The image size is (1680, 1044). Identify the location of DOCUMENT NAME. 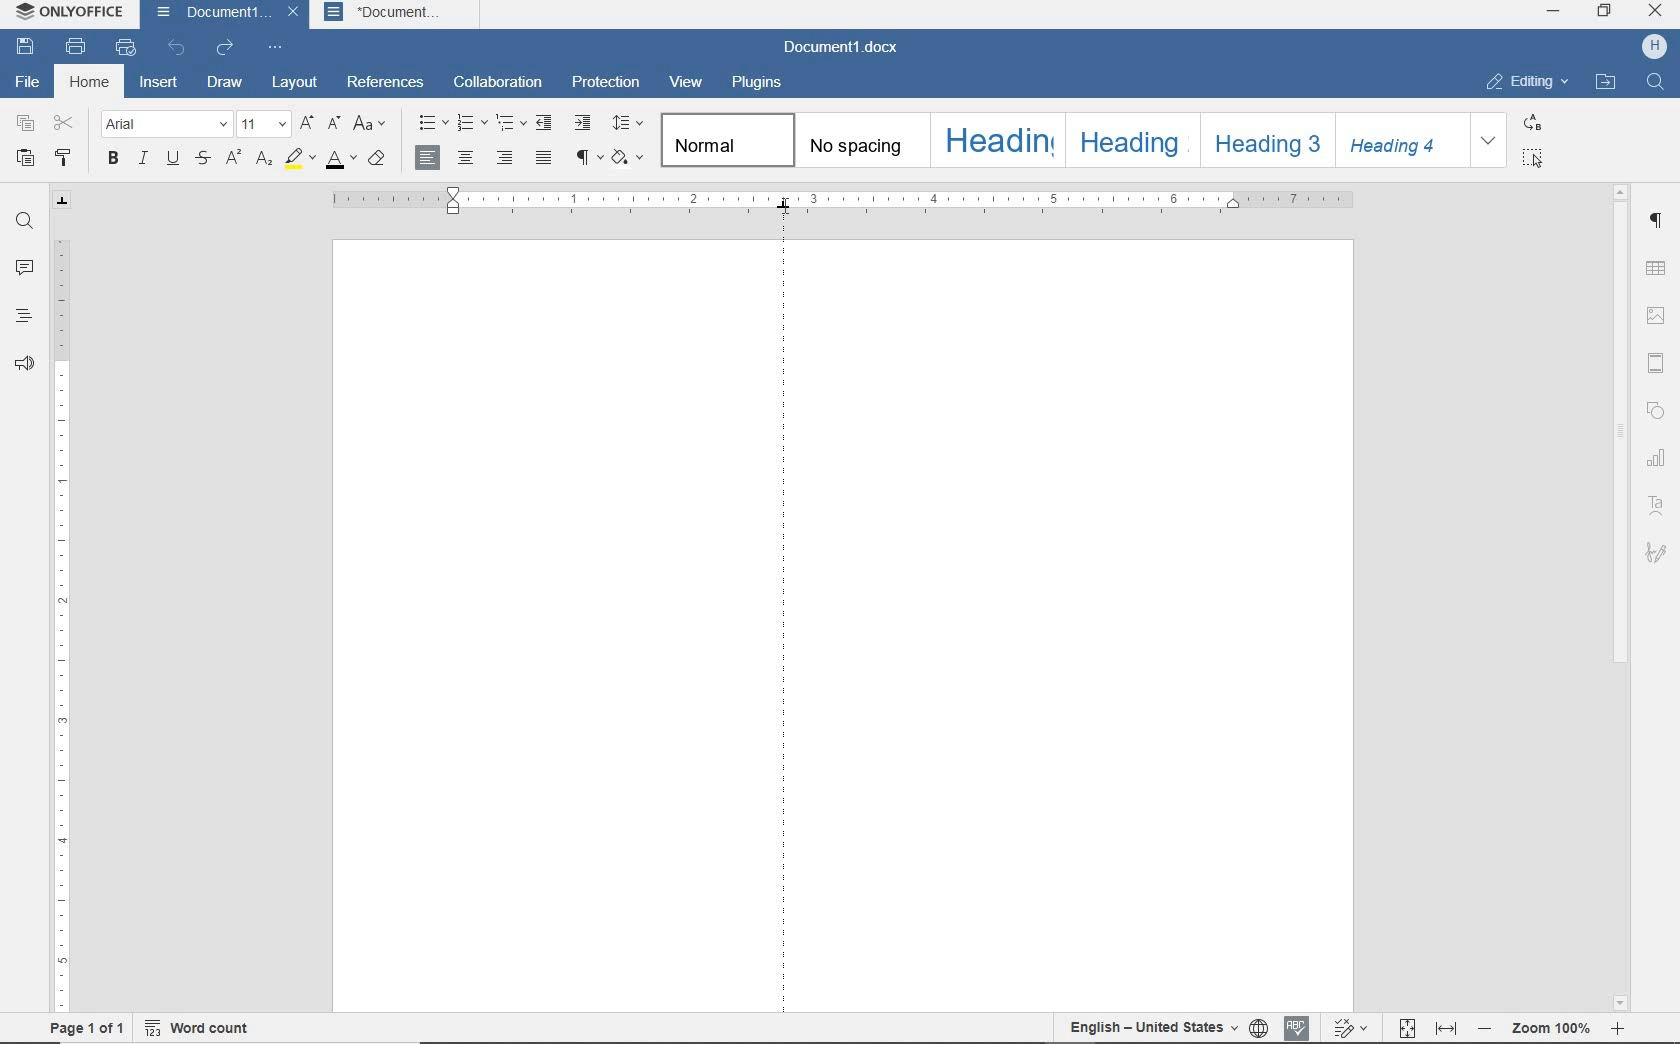
(209, 13).